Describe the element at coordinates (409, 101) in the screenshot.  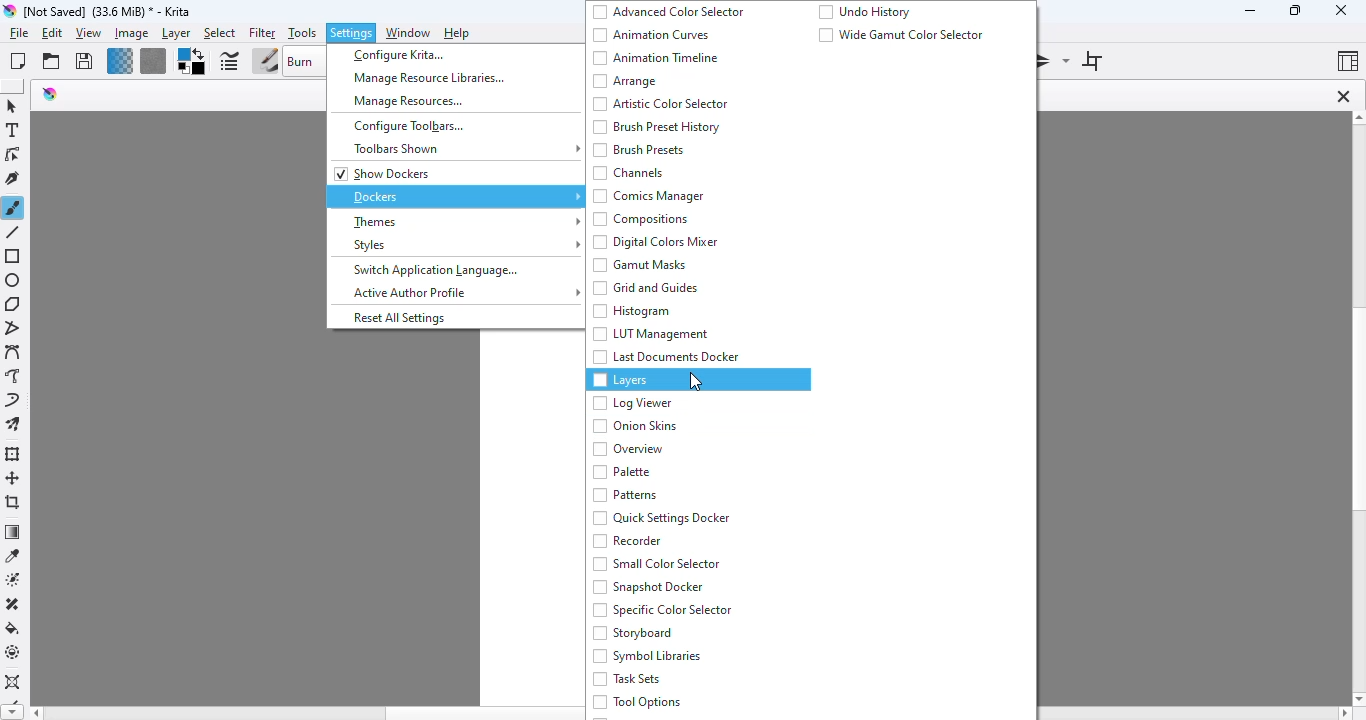
I see `manage resources` at that location.